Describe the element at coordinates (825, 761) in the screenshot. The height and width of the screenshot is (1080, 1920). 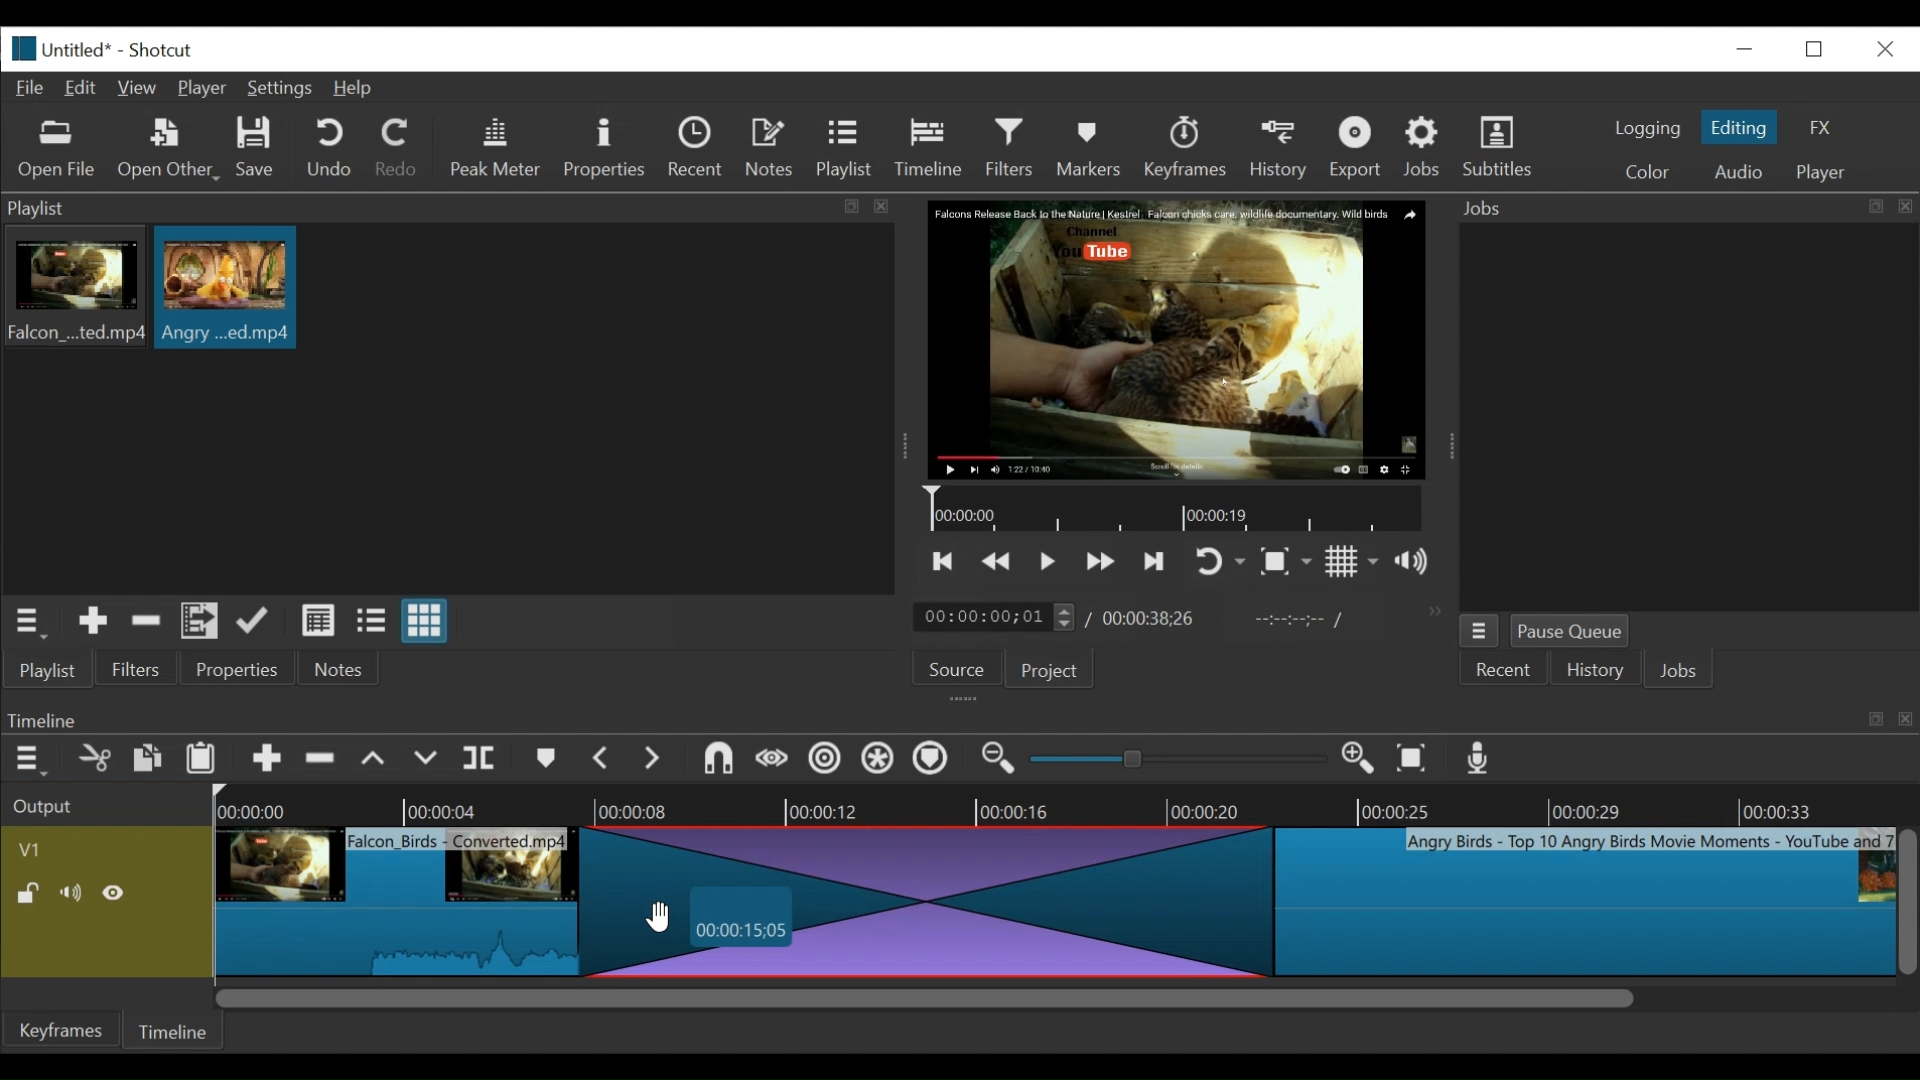
I see `Ripple ` at that location.